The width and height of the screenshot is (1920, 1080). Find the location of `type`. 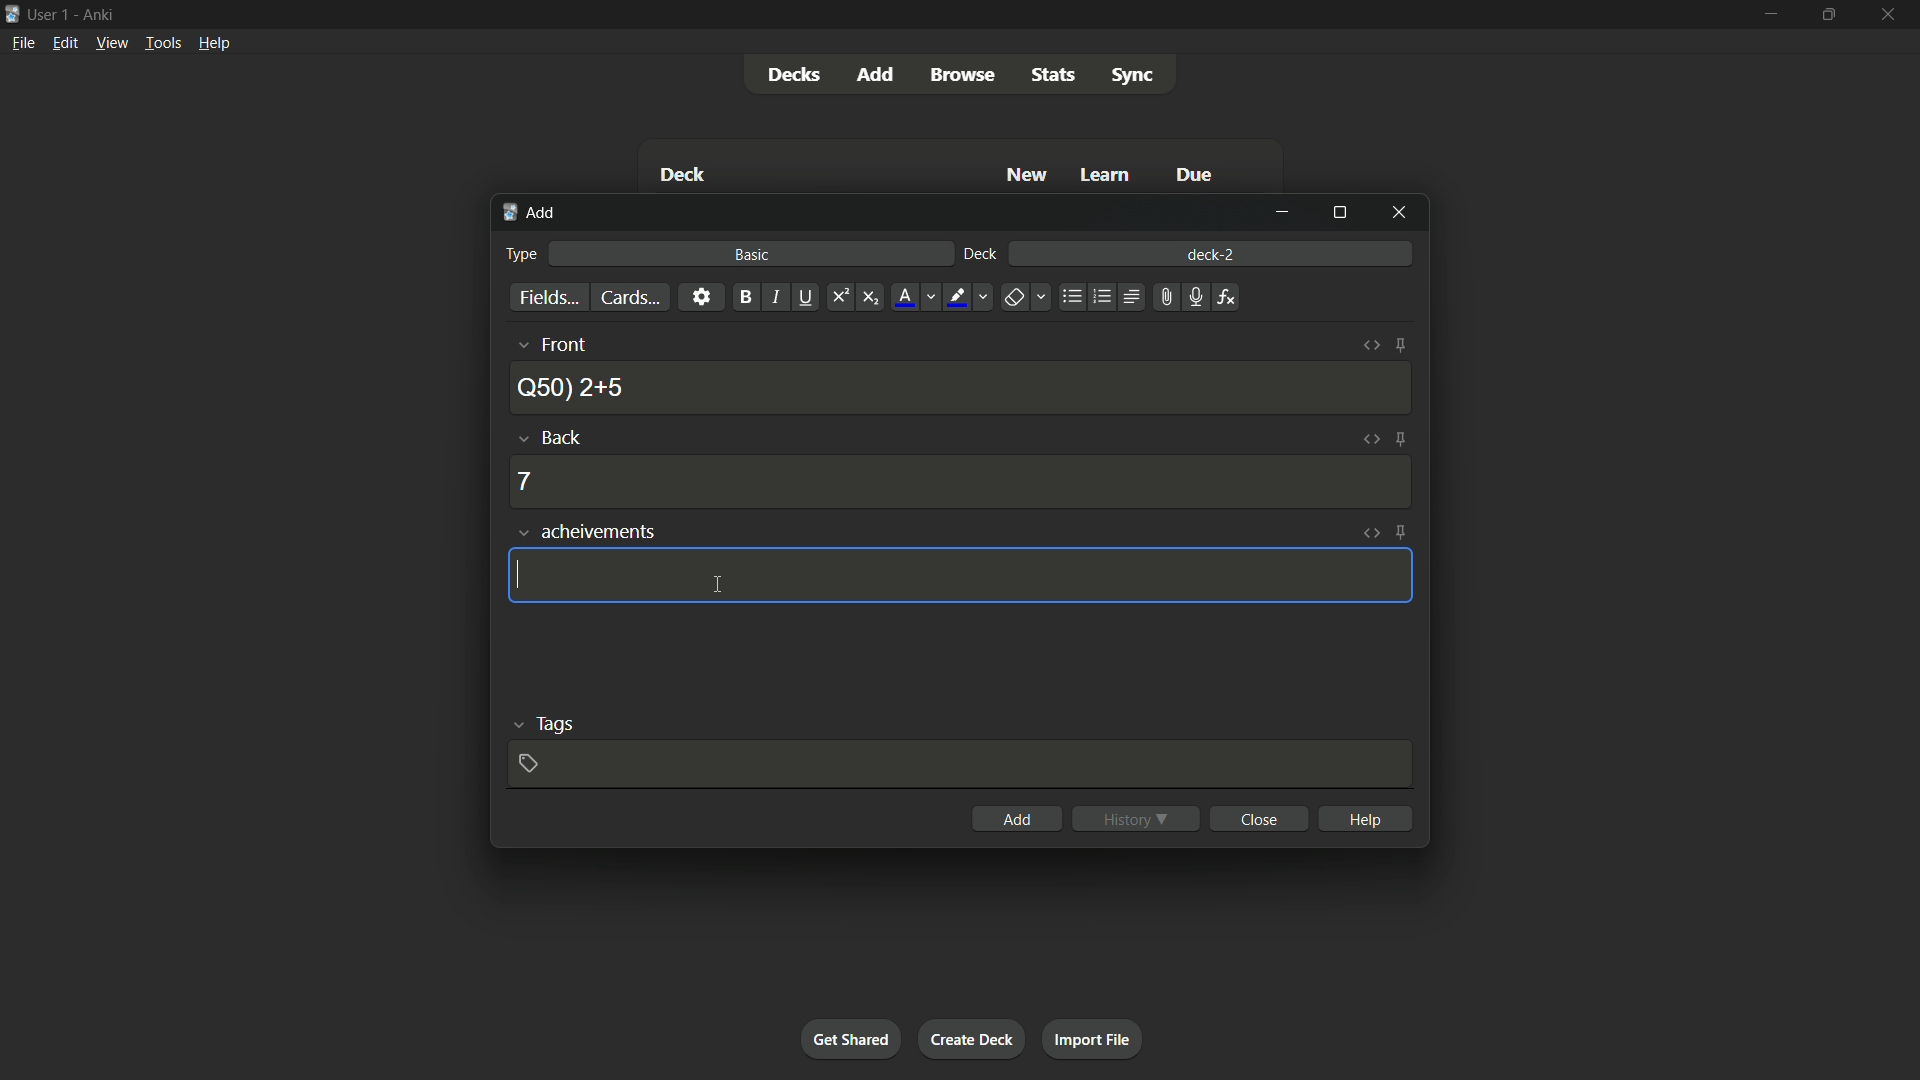

type is located at coordinates (521, 255).